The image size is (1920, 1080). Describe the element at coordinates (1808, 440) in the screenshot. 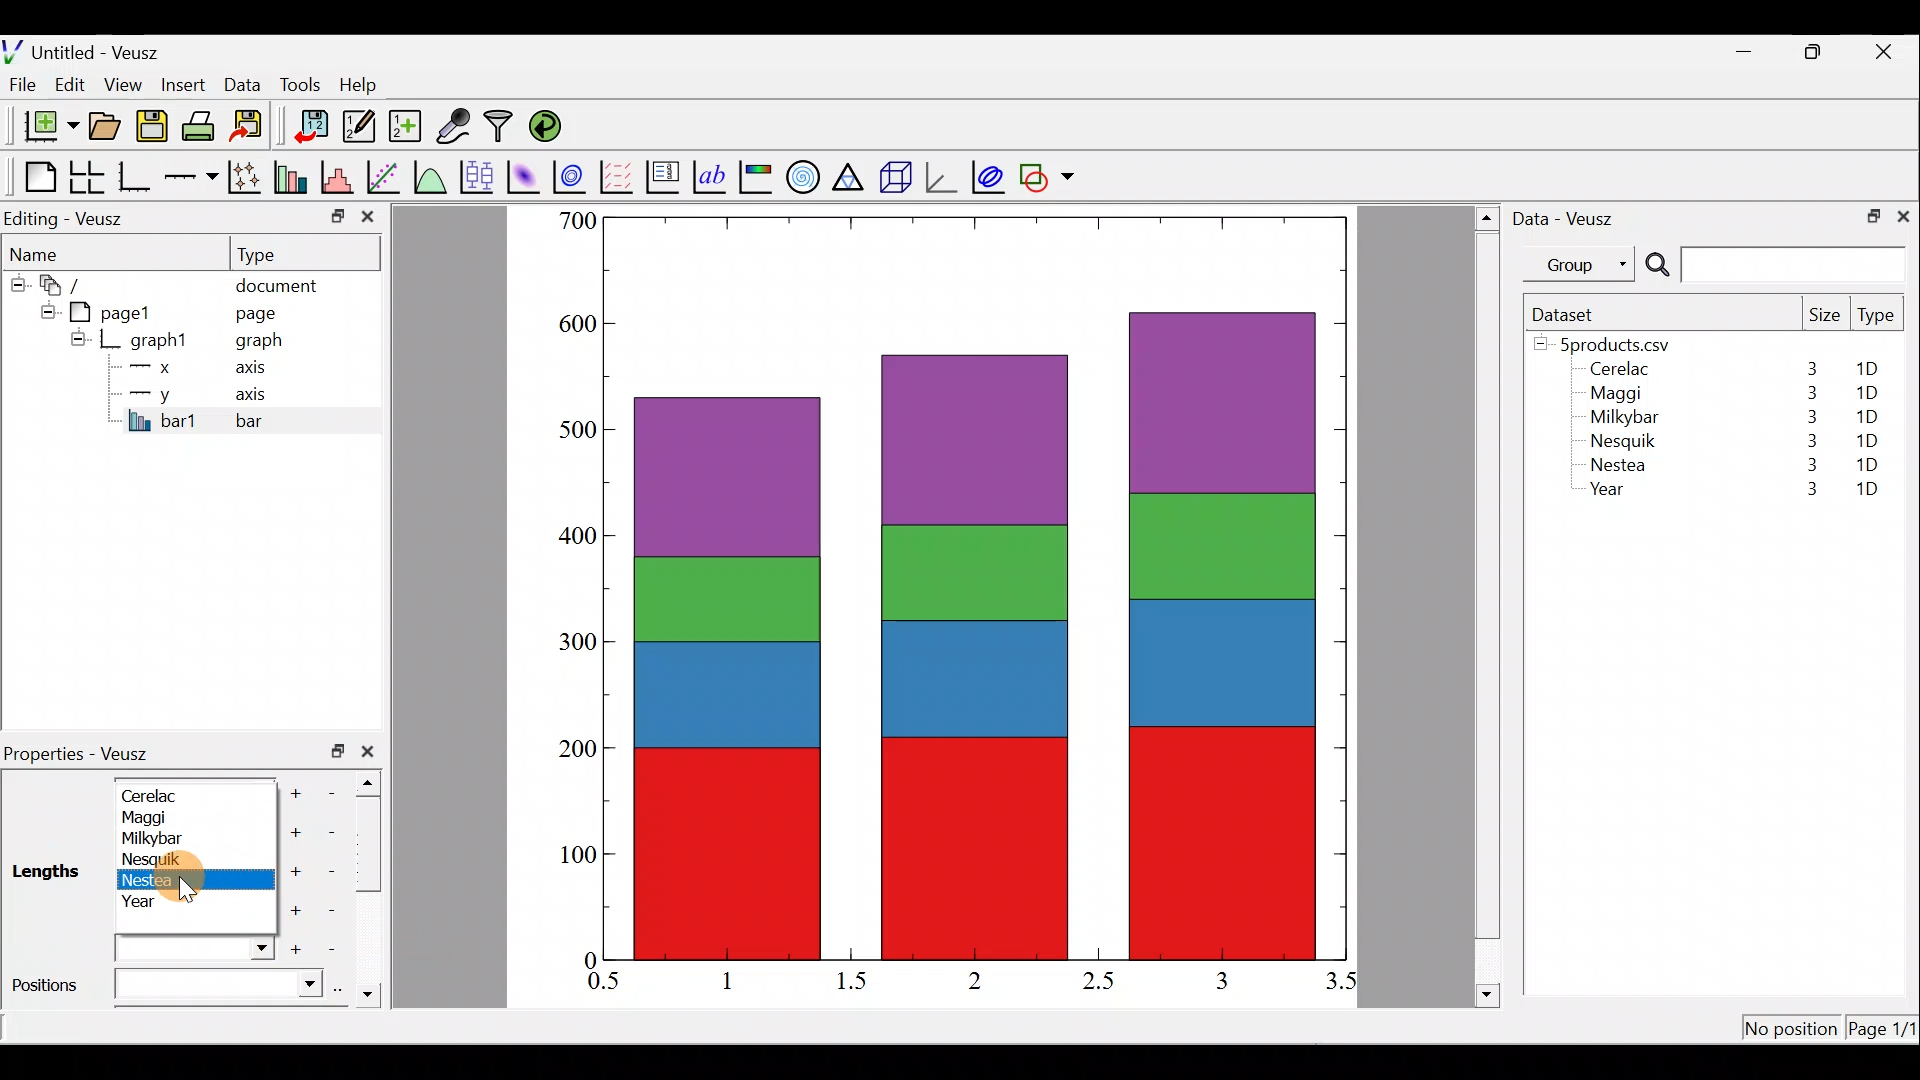

I see `3` at that location.